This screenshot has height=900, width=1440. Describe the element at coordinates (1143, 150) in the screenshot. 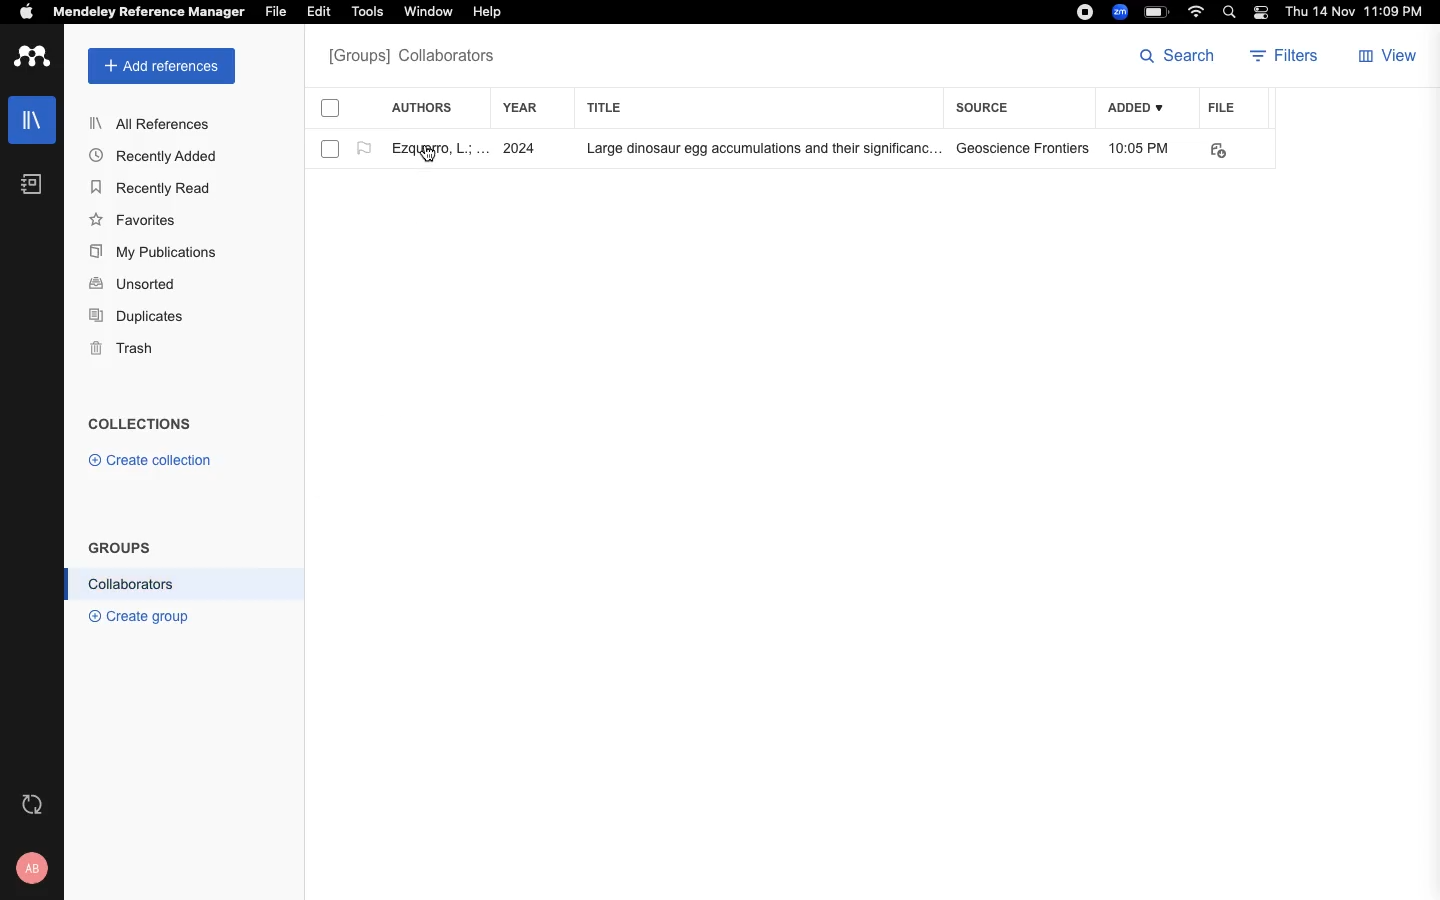

I see `added time` at that location.